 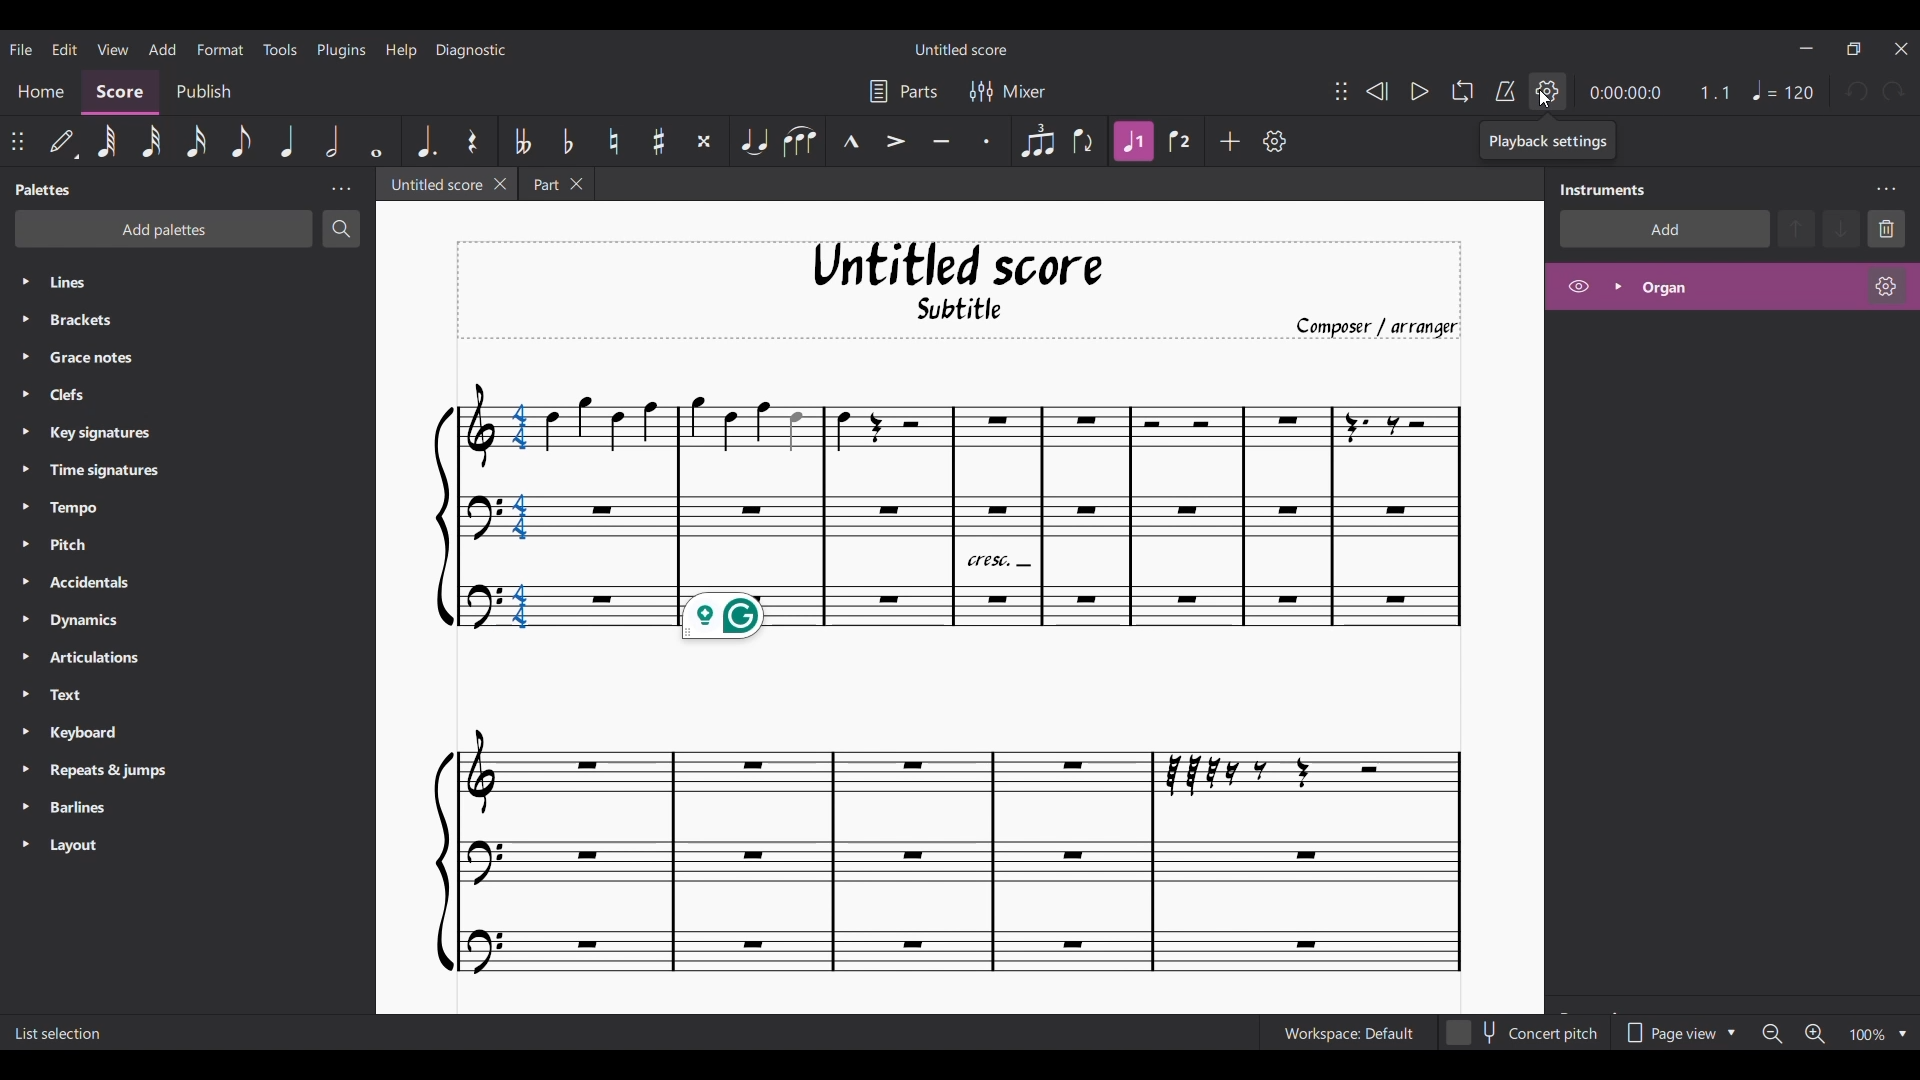 I want to click on Voice 2, so click(x=1179, y=140).